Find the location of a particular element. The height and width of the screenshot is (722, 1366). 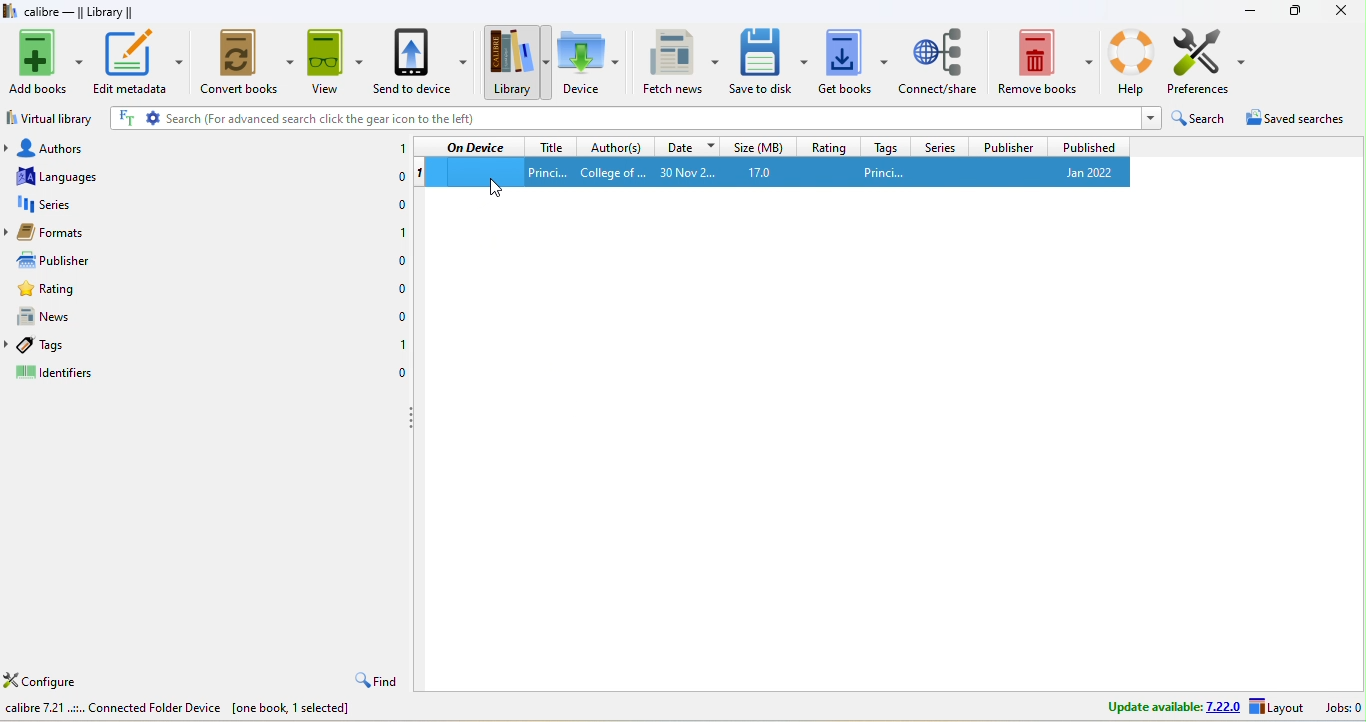

logo is located at coordinates (10, 11).